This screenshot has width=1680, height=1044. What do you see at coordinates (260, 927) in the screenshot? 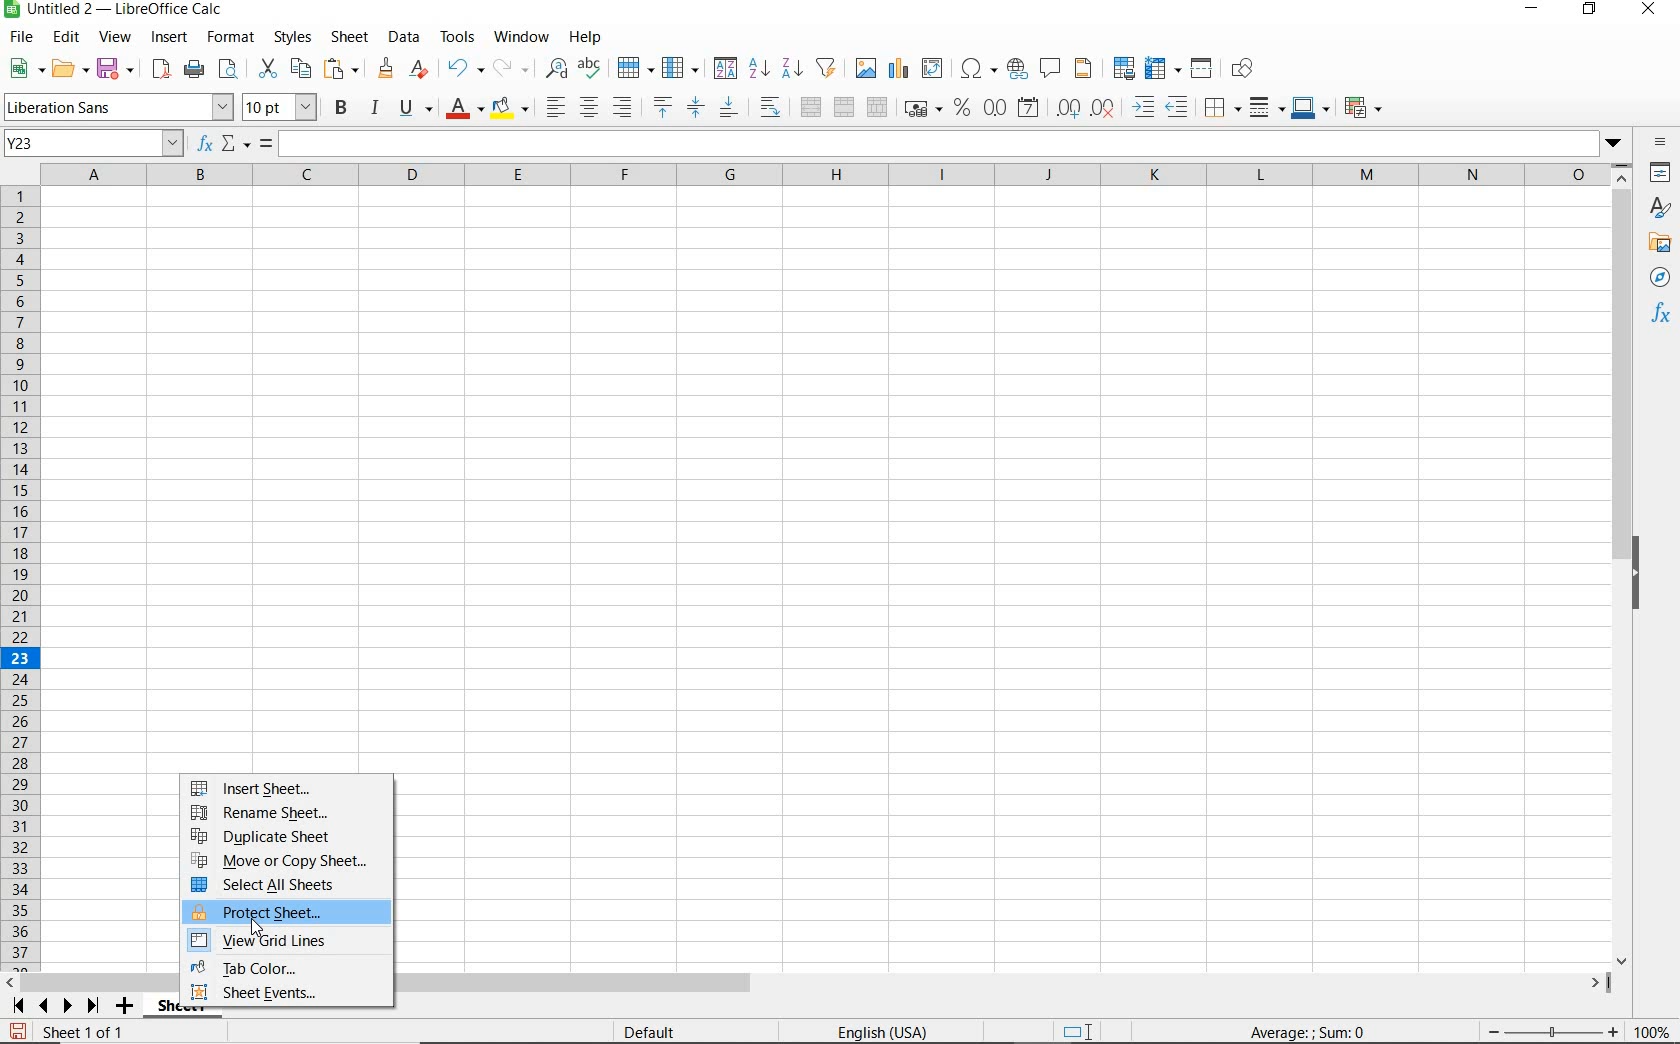
I see `cursor` at bounding box center [260, 927].